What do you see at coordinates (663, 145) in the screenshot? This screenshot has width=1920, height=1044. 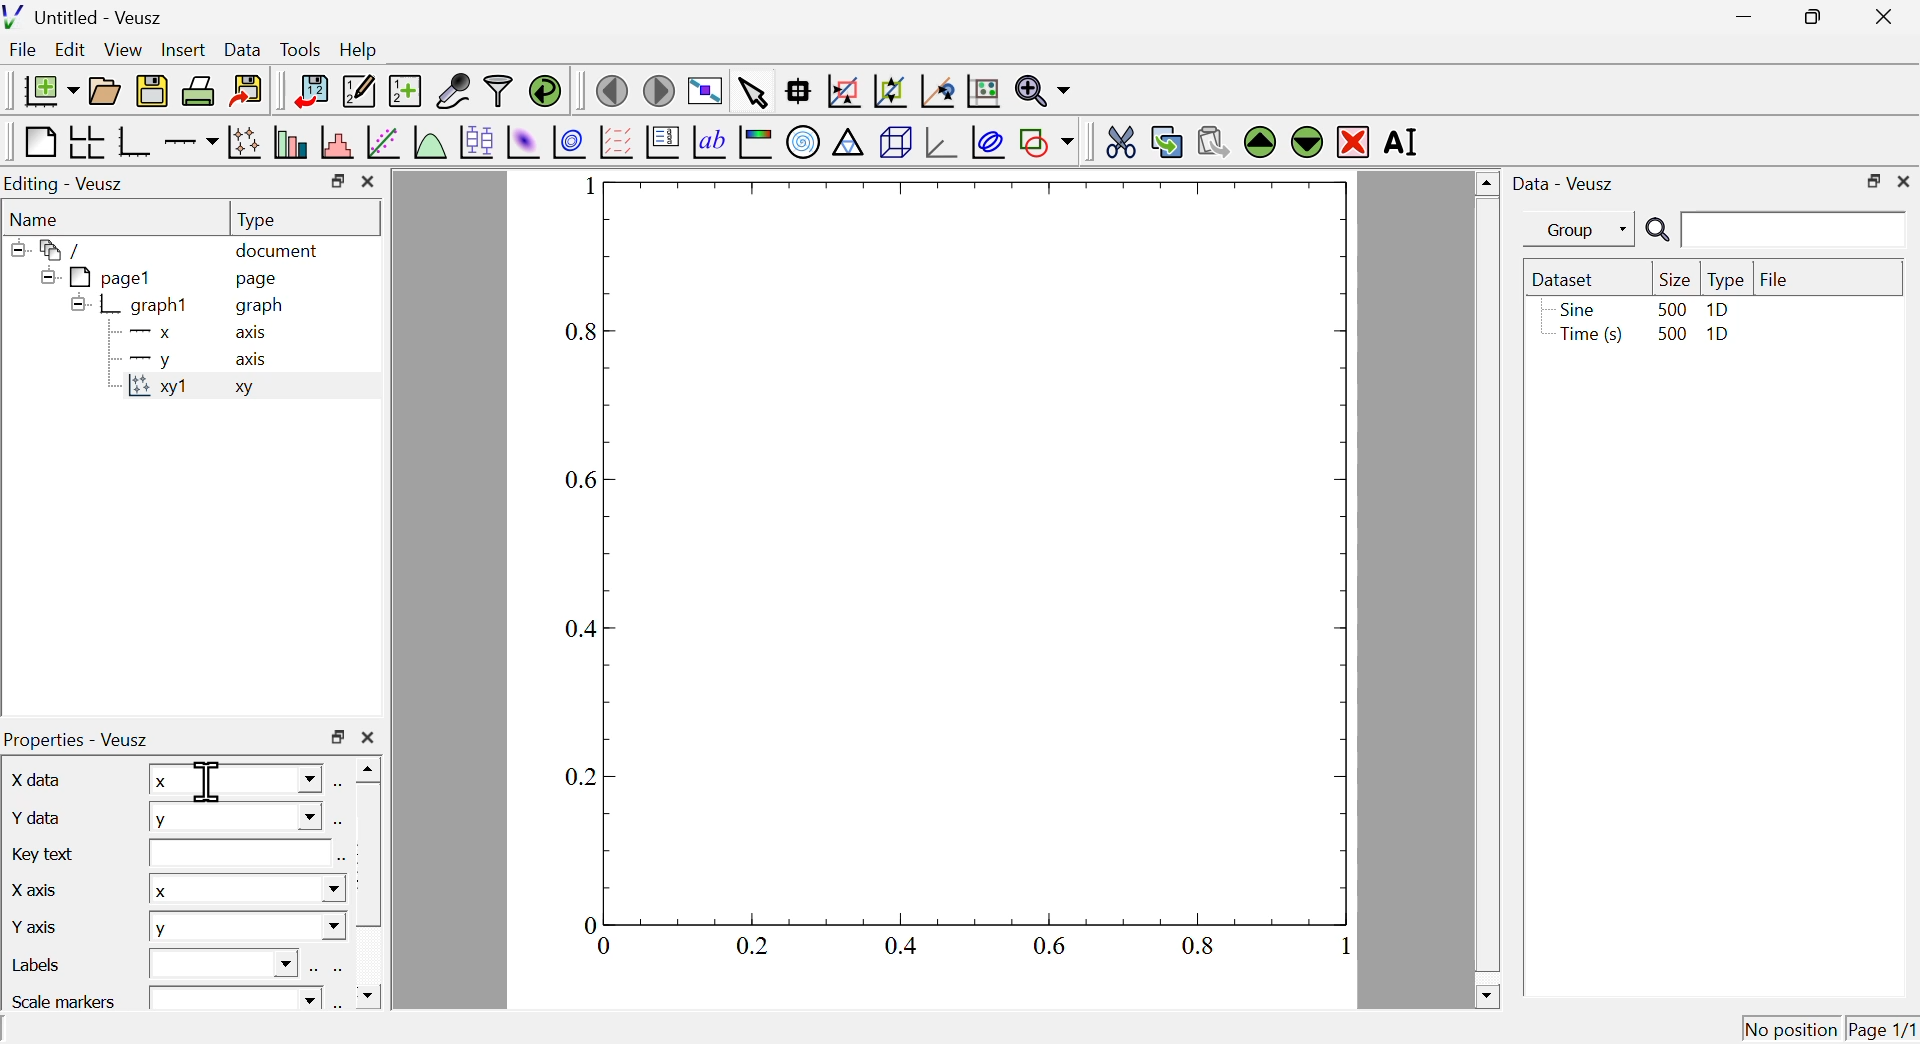 I see `plot key` at bounding box center [663, 145].